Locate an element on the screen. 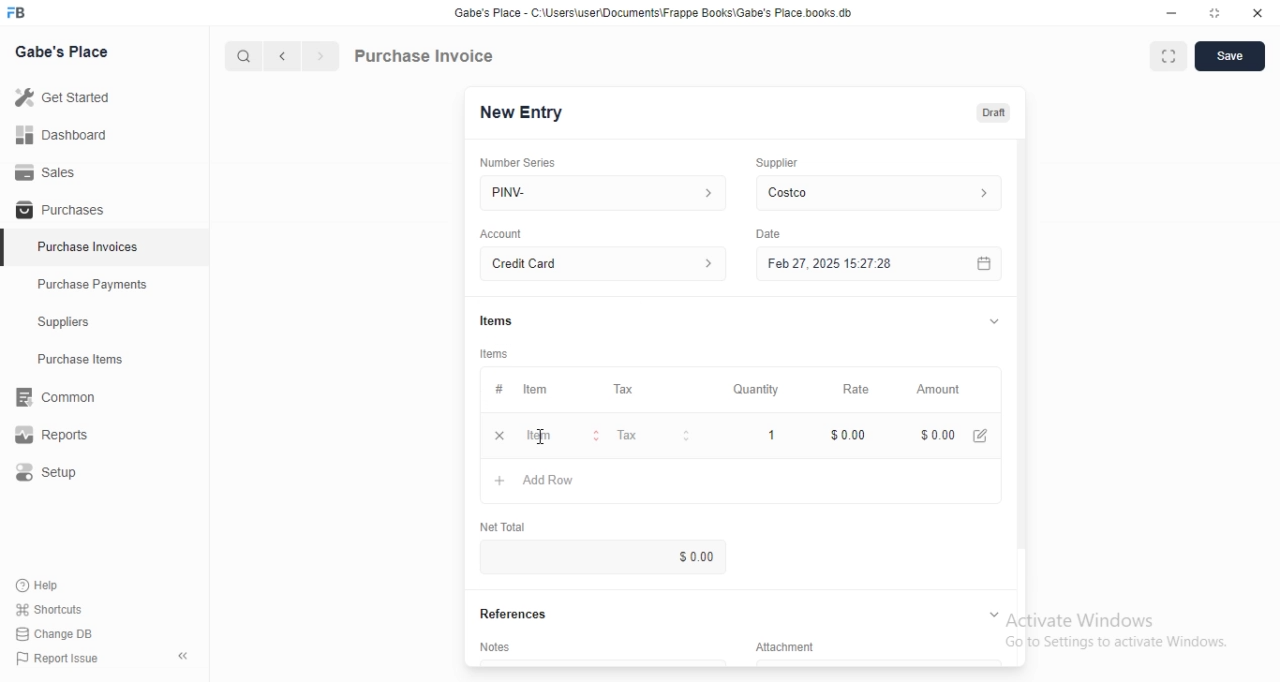 The width and height of the screenshot is (1280, 682). Vertical slide bar is located at coordinates (1022, 365).